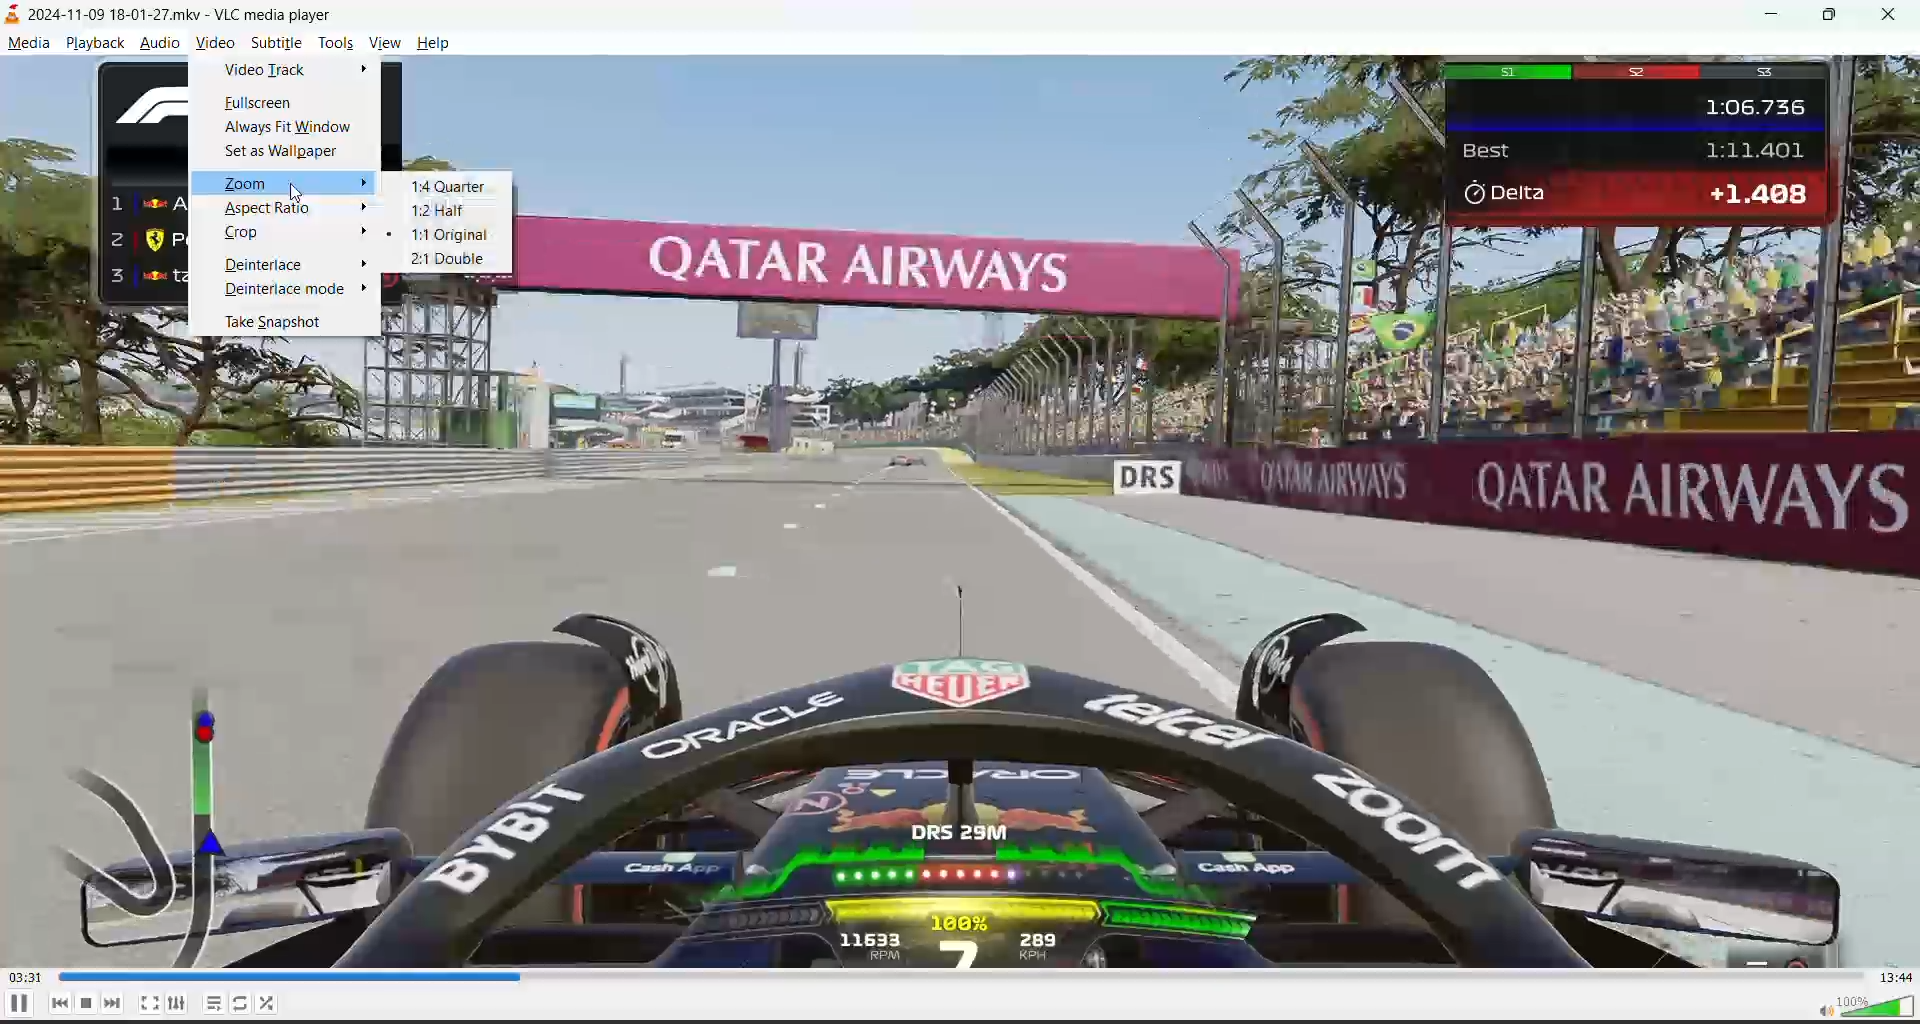  Describe the element at coordinates (149, 1002) in the screenshot. I see `toggle fullscreen` at that location.